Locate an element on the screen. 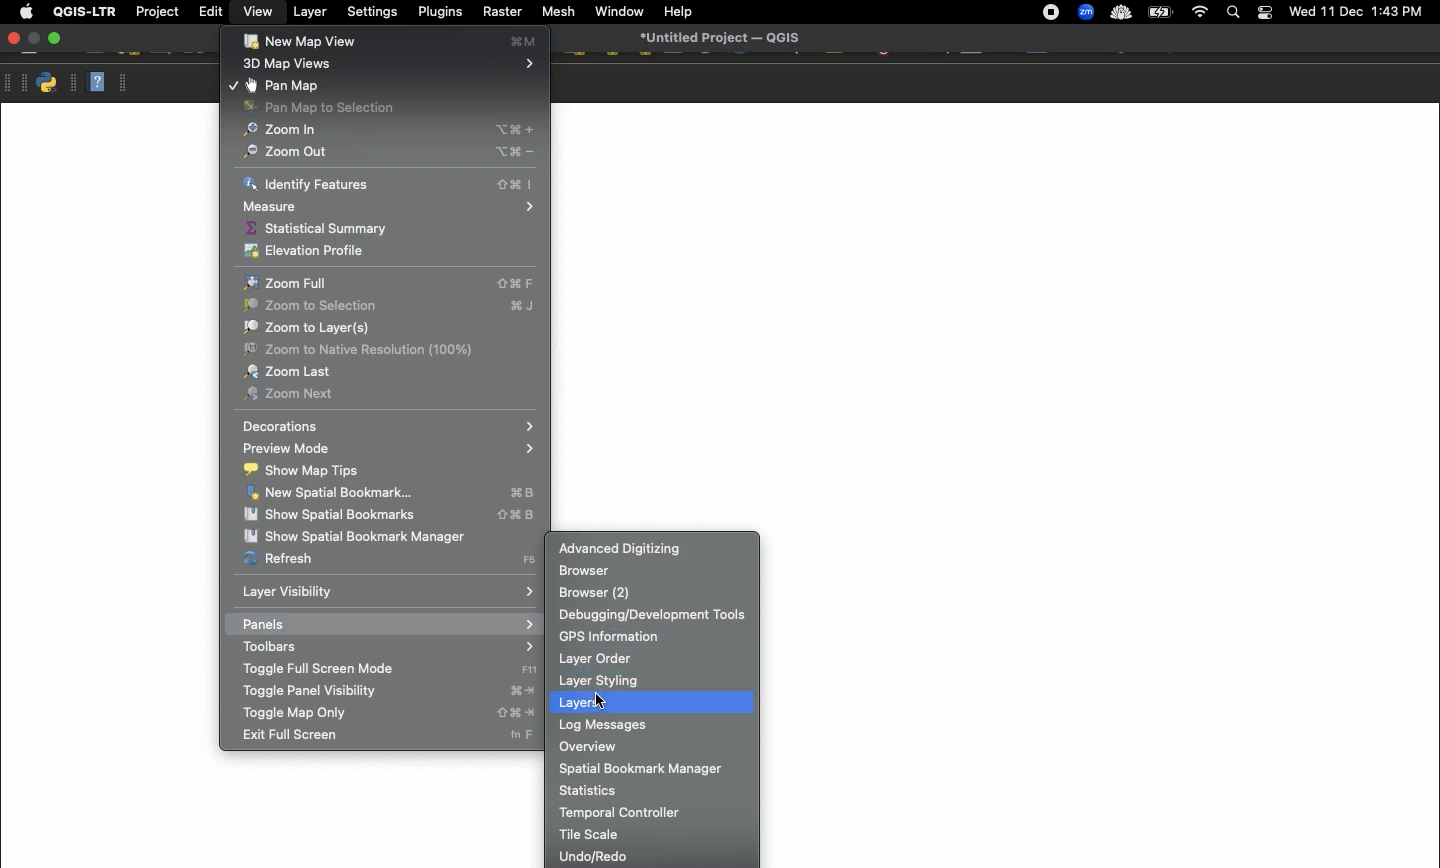 This screenshot has width=1440, height=868. Notification is located at coordinates (1262, 13).